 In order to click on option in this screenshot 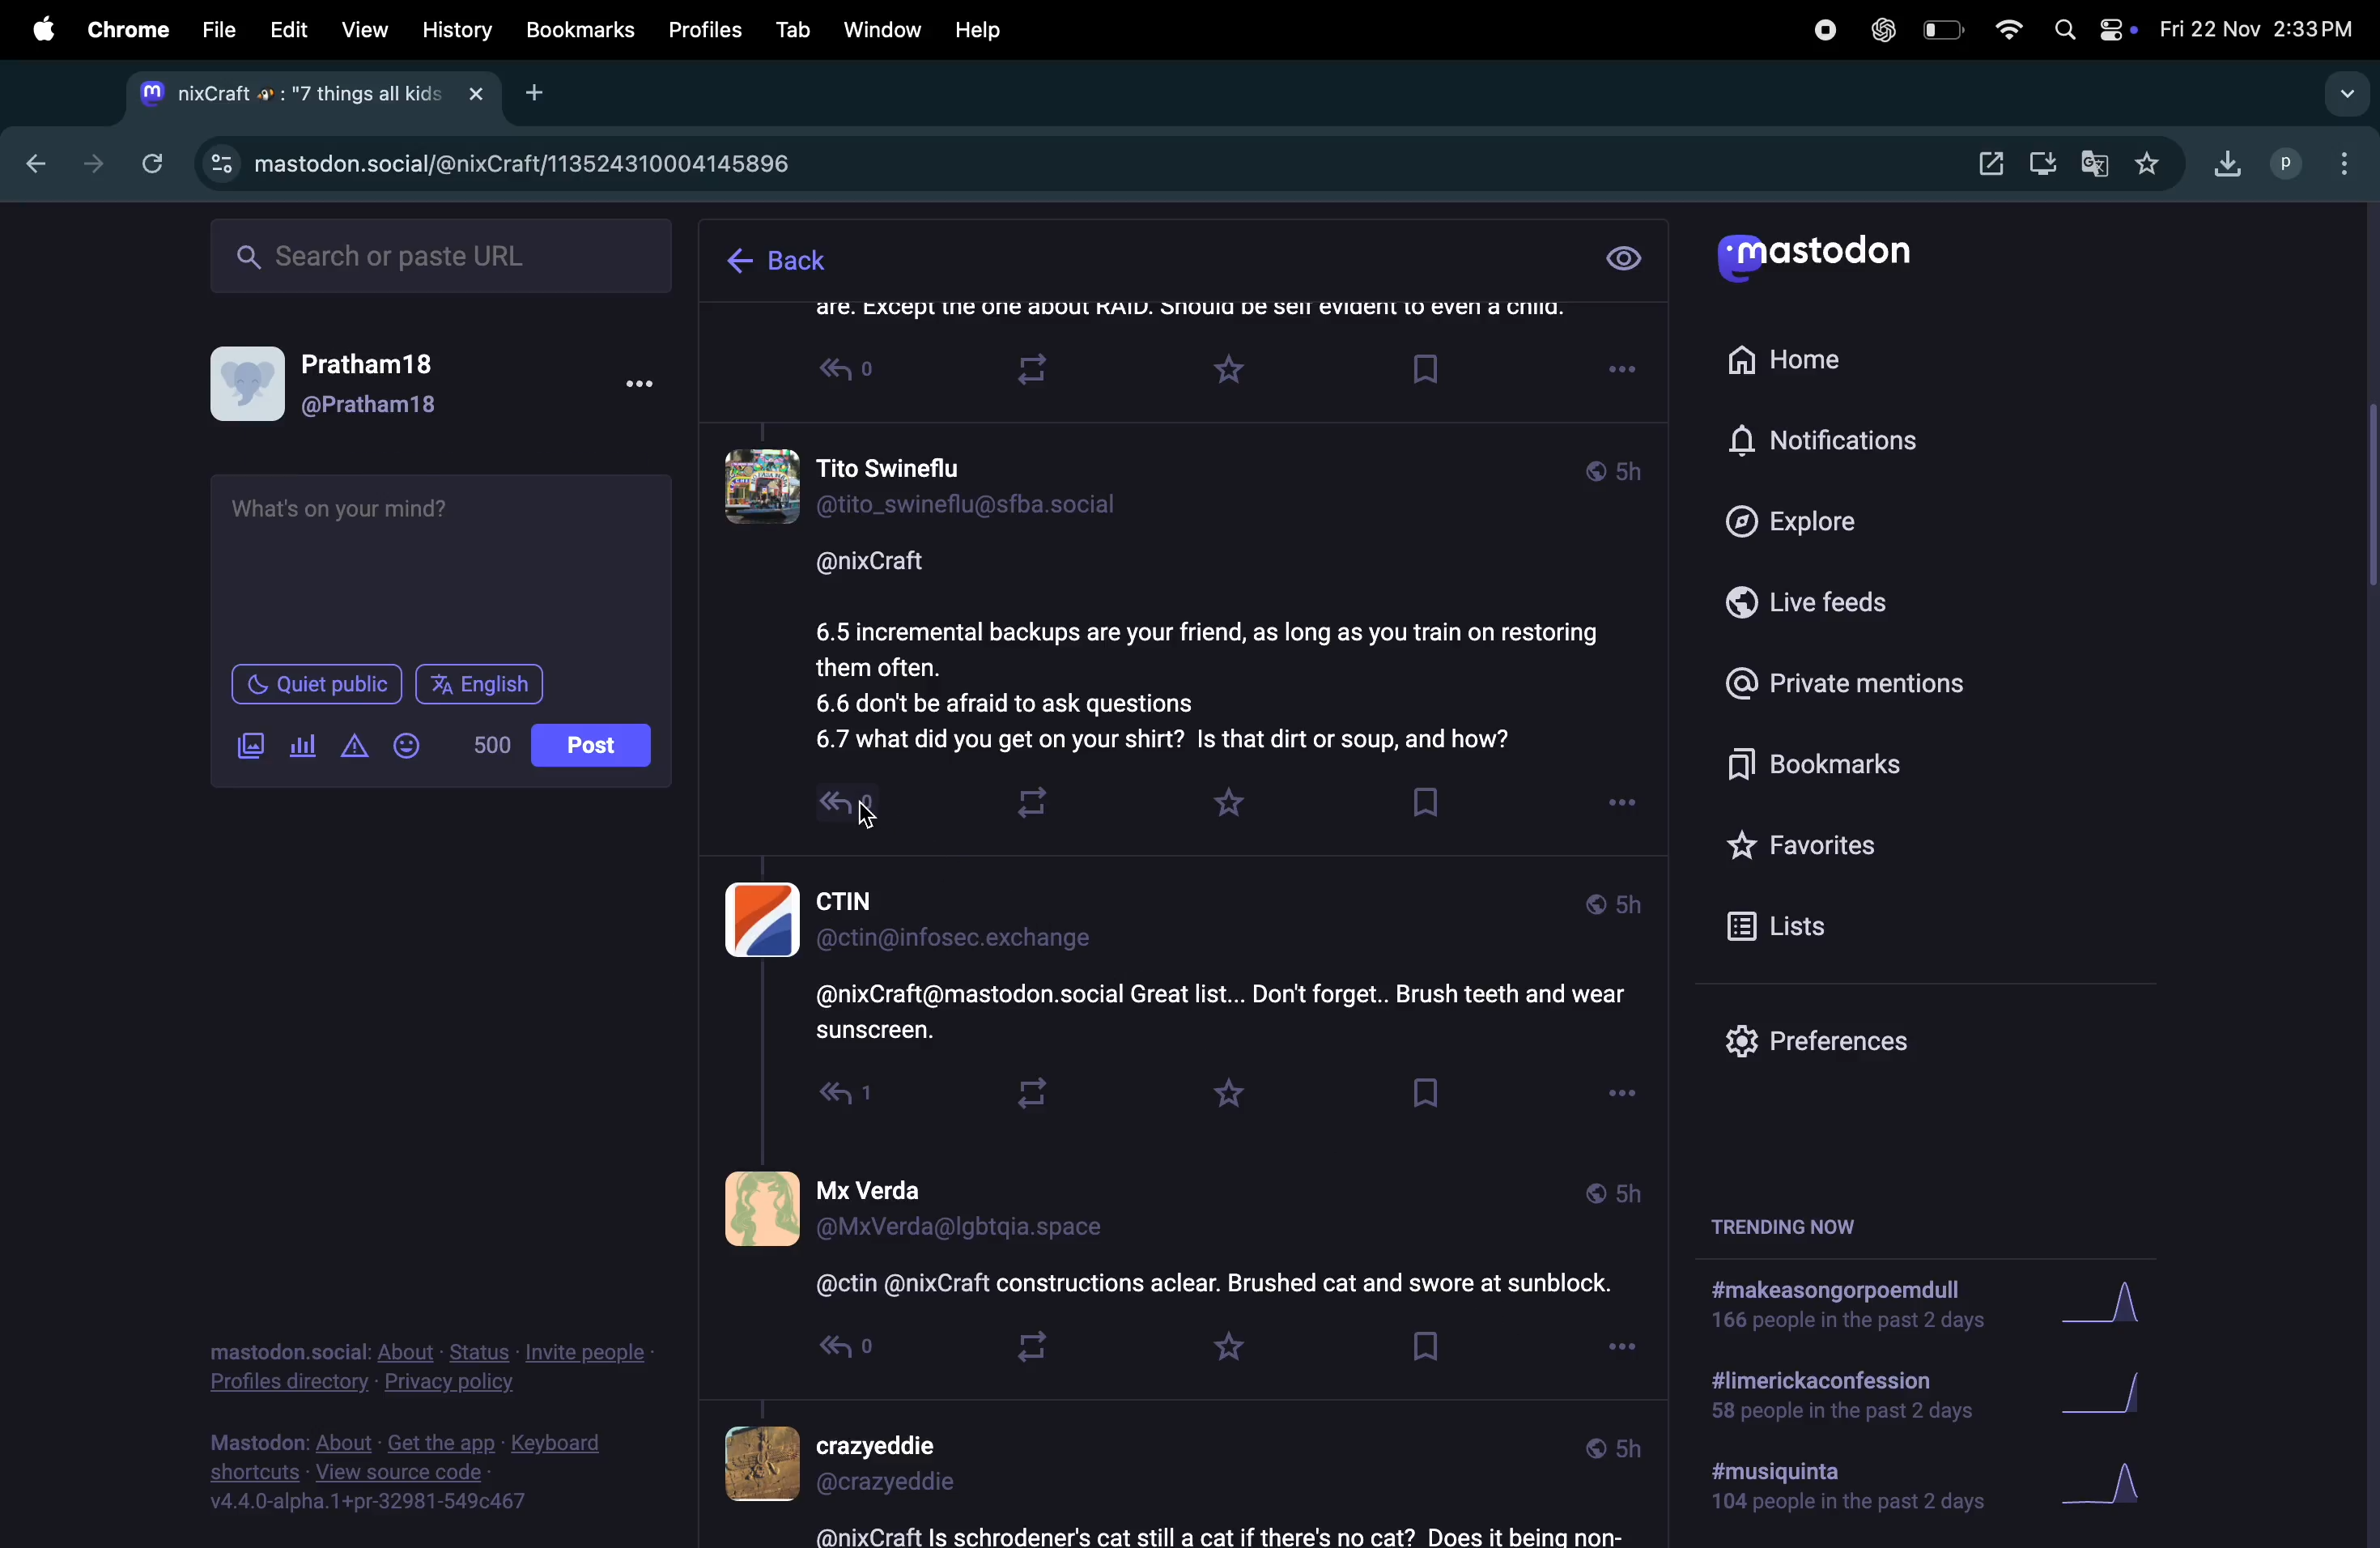, I will do `click(2340, 159)`.